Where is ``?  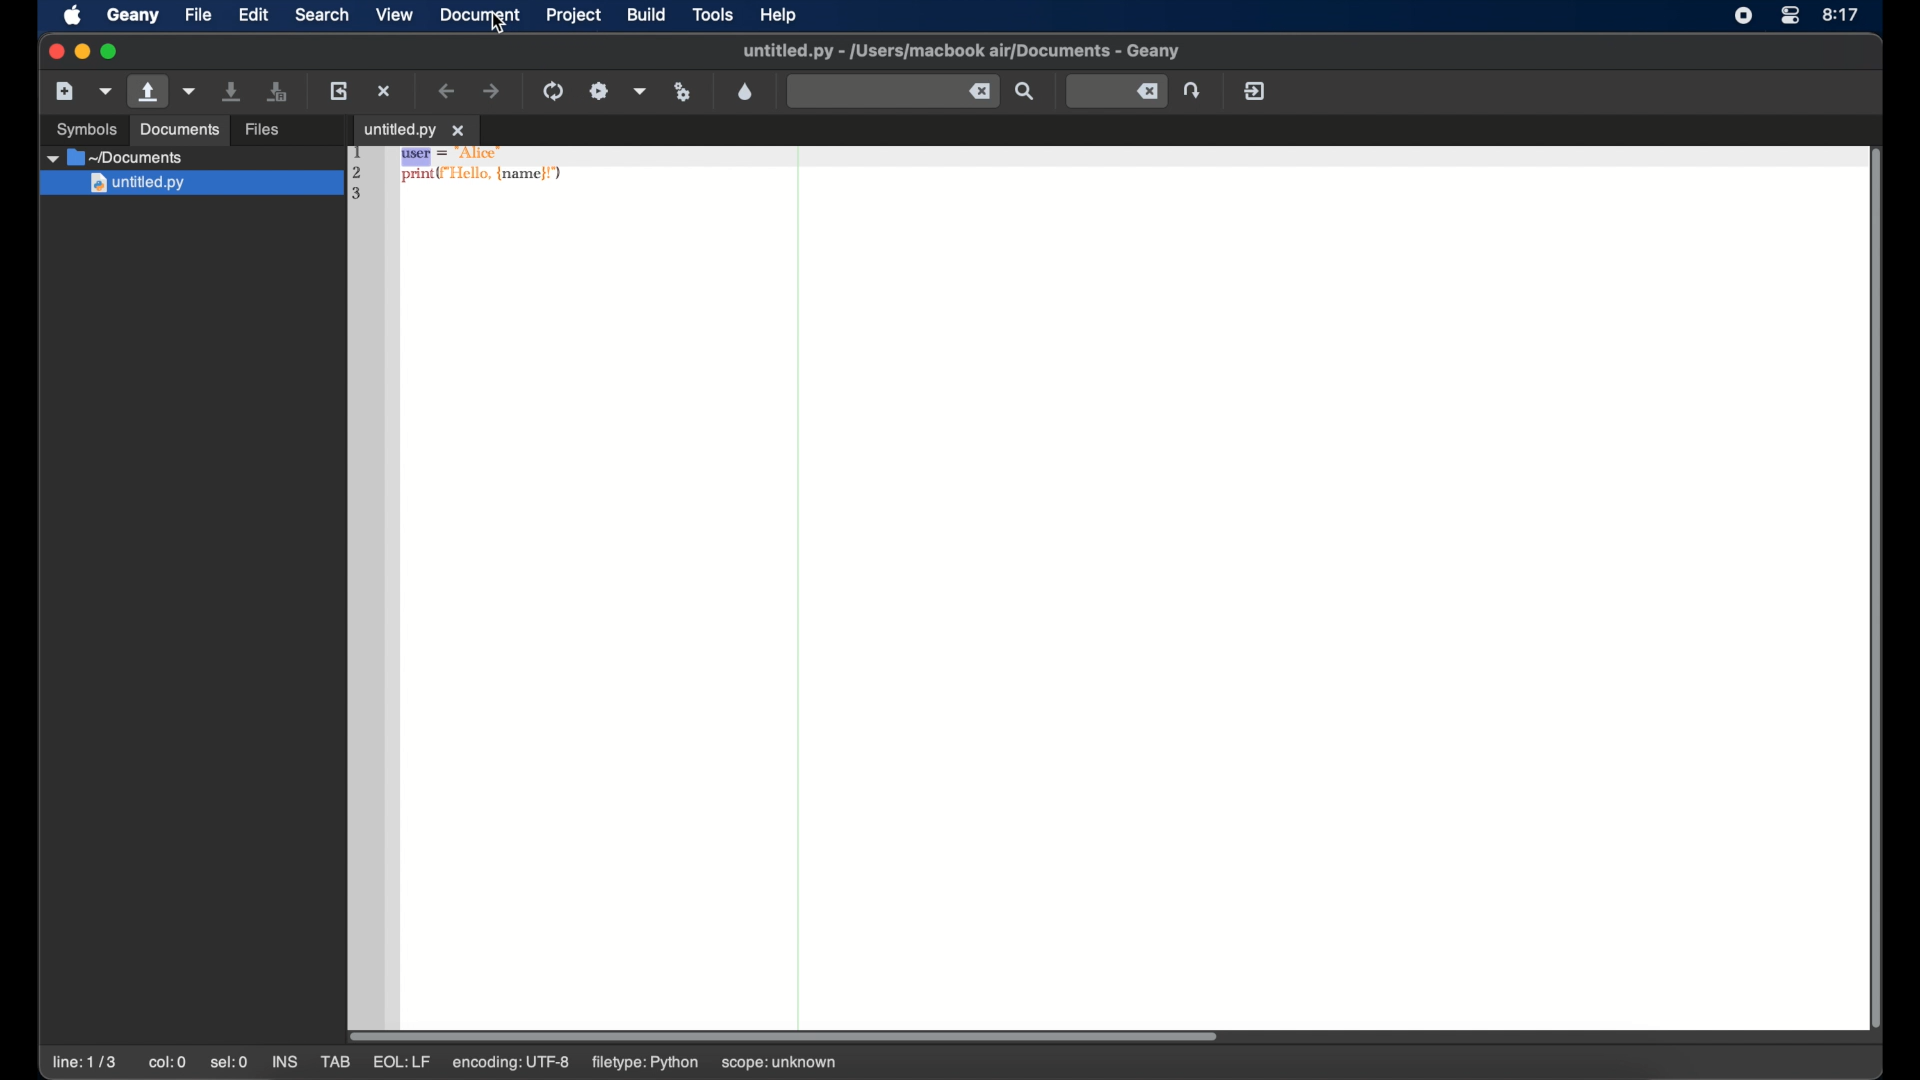
 is located at coordinates (189, 185).